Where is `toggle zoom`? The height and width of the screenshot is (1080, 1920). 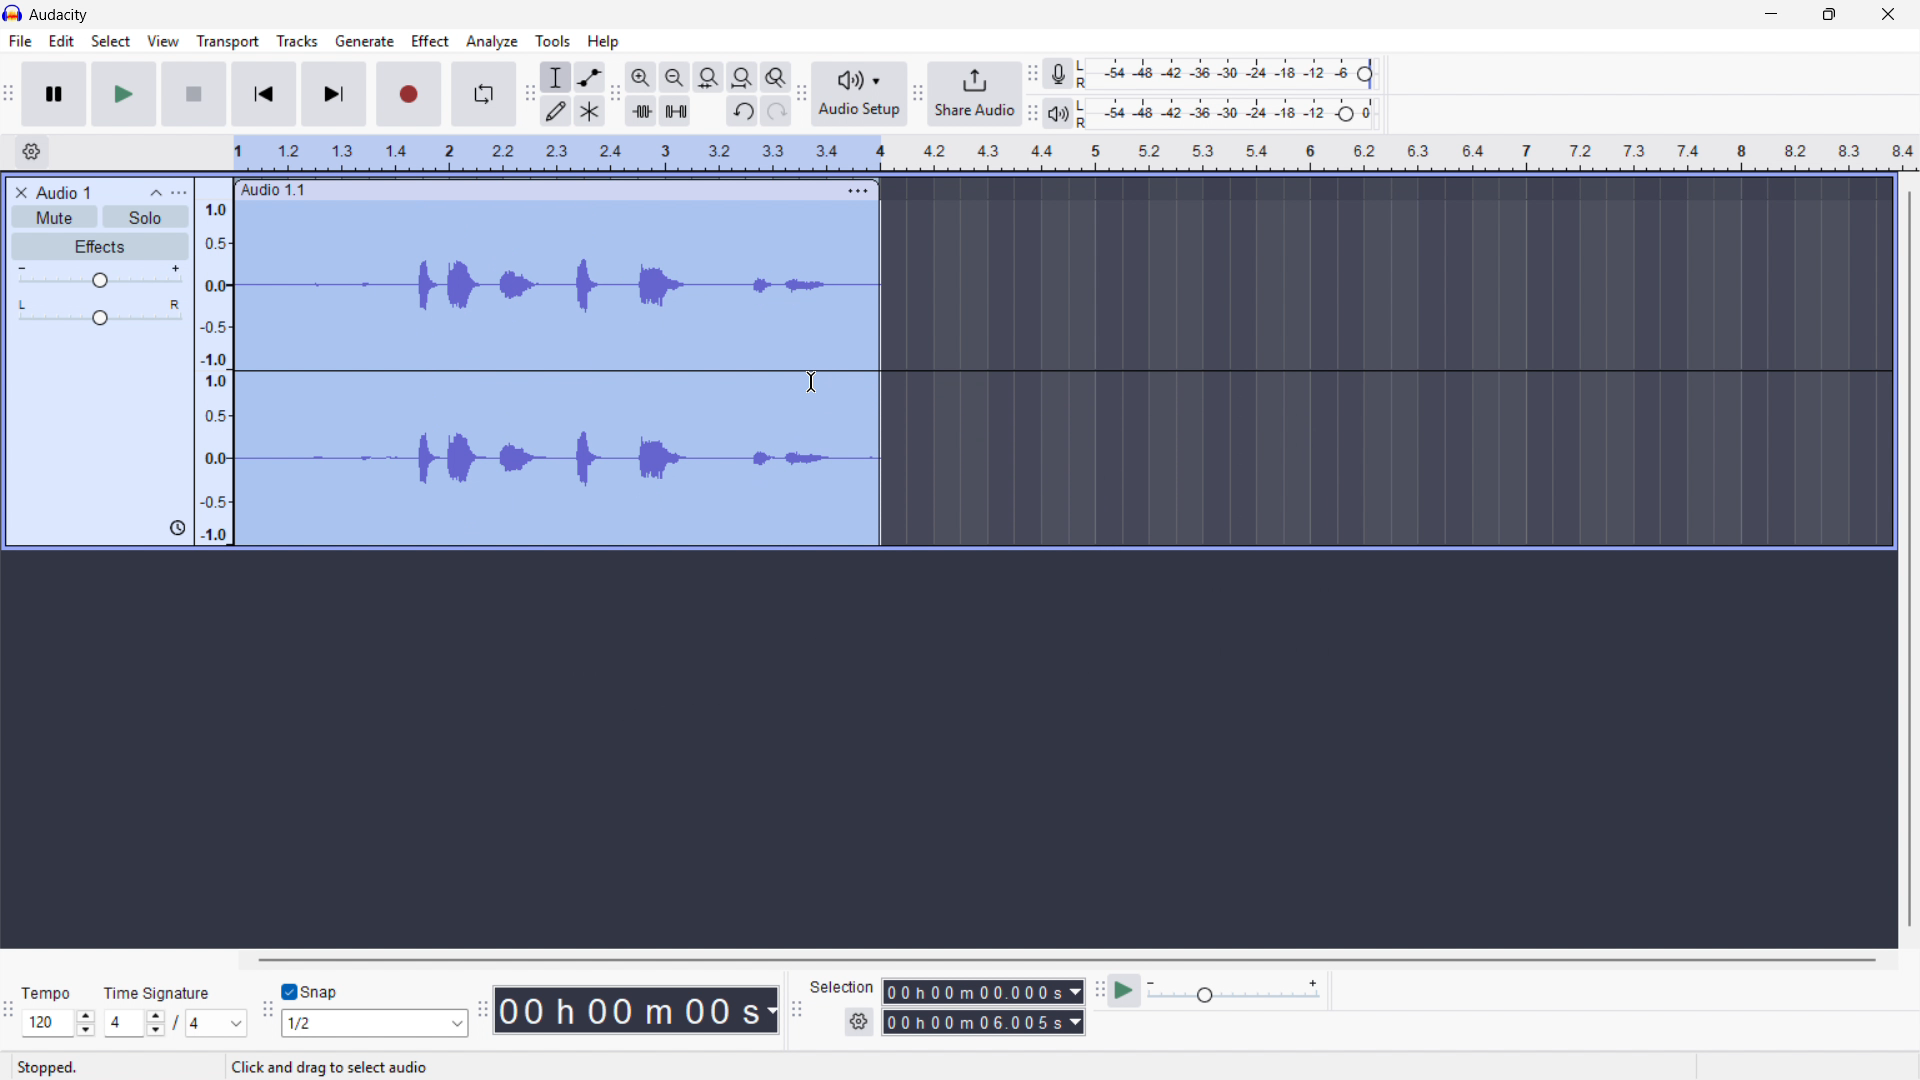 toggle zoom is located at coordinates (776, 77).